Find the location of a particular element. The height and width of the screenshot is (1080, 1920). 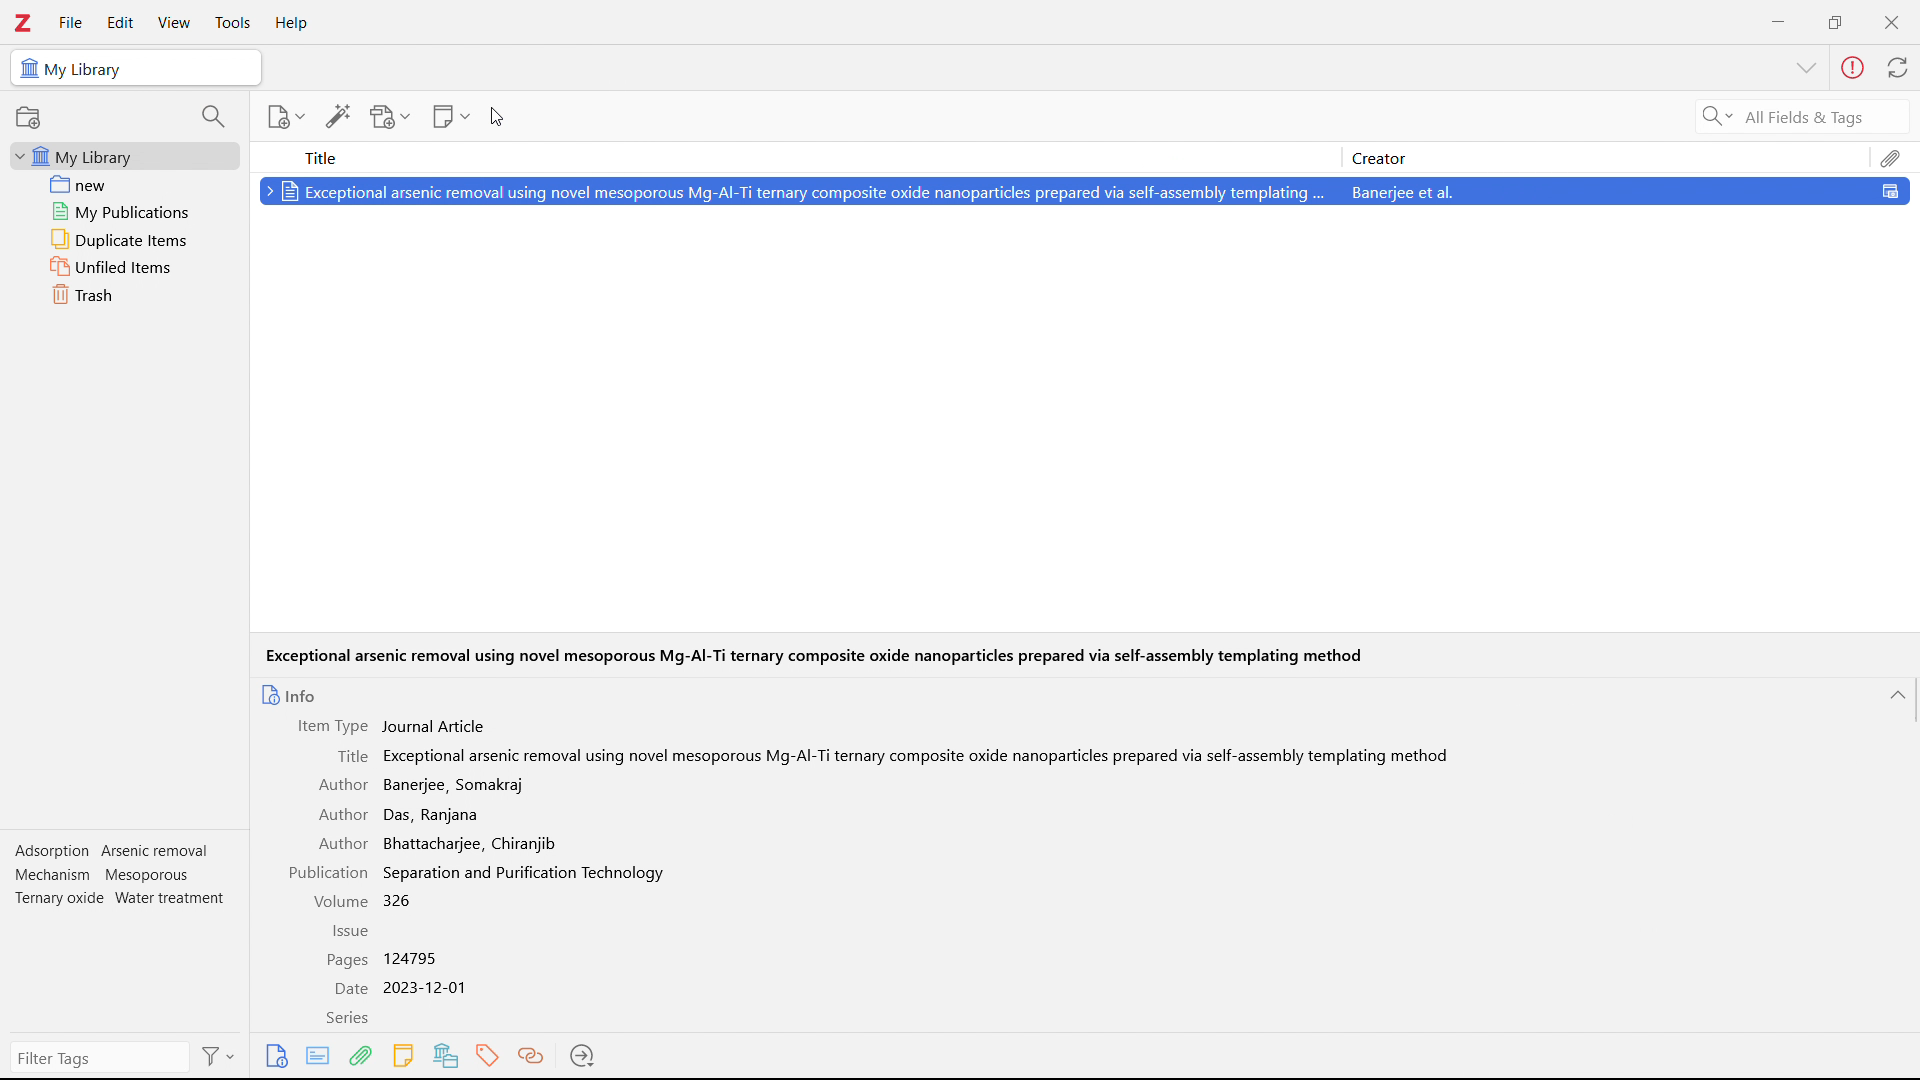

tags is located at coordinates (489, 1056).